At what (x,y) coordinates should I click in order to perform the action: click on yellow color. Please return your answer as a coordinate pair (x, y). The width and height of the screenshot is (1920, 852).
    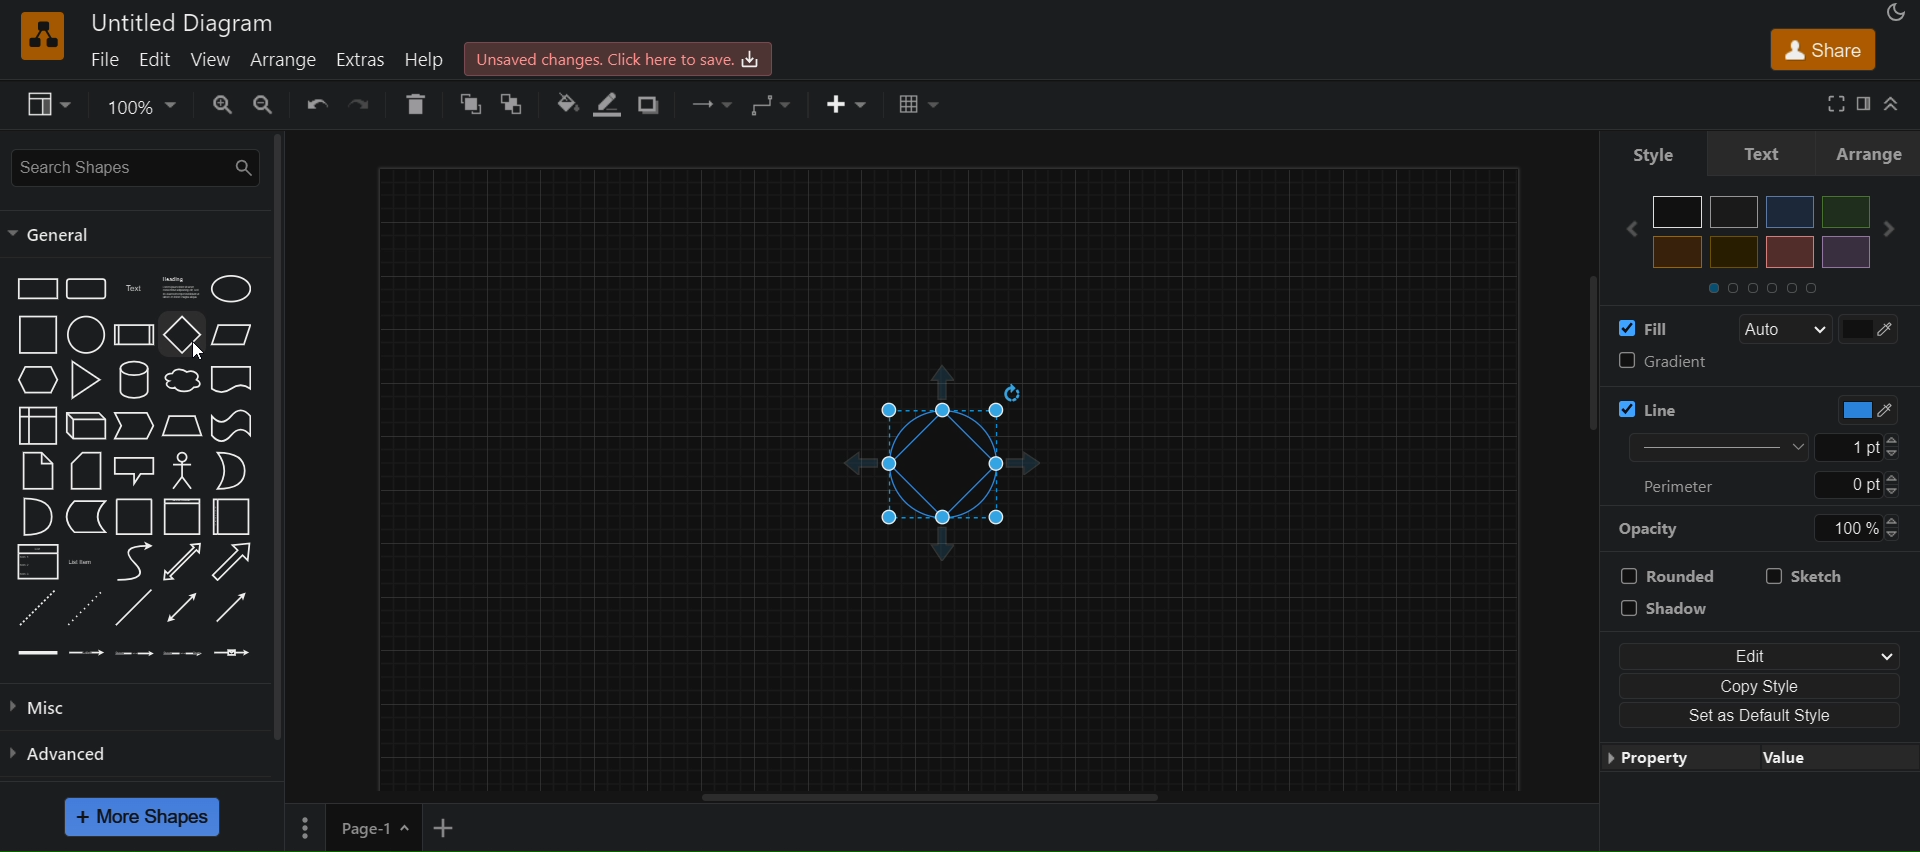
    Looking at the image, I should click on (1678, 252).